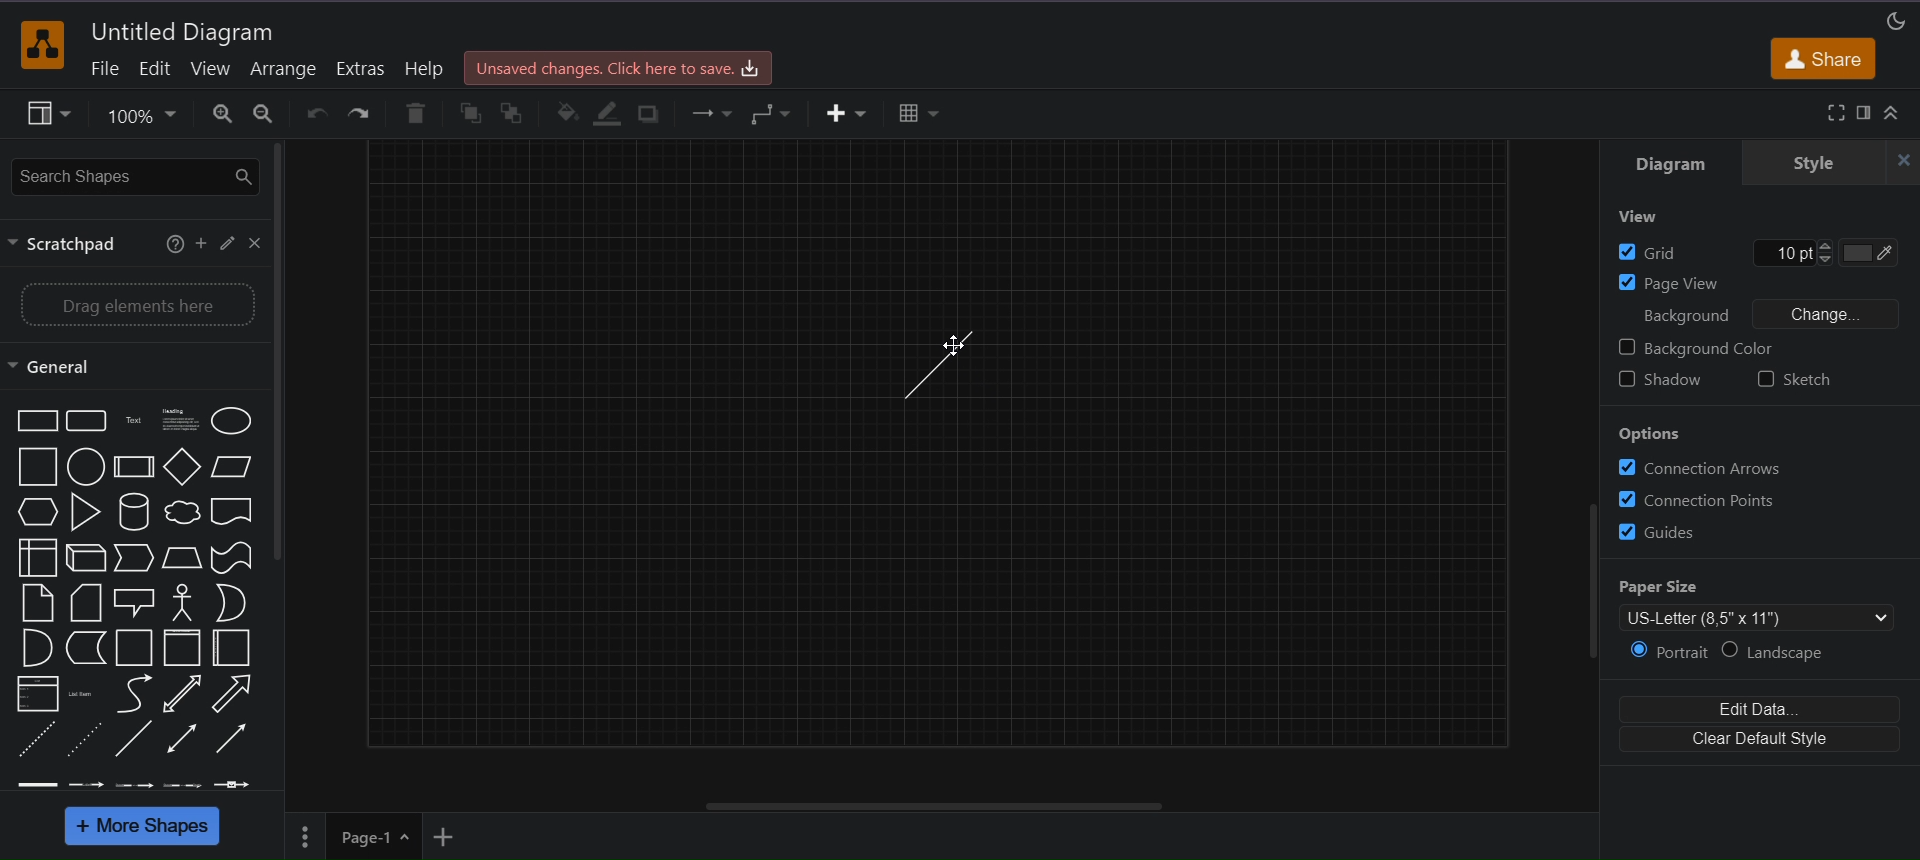  I want to click on appearance, so click(1894, 21).